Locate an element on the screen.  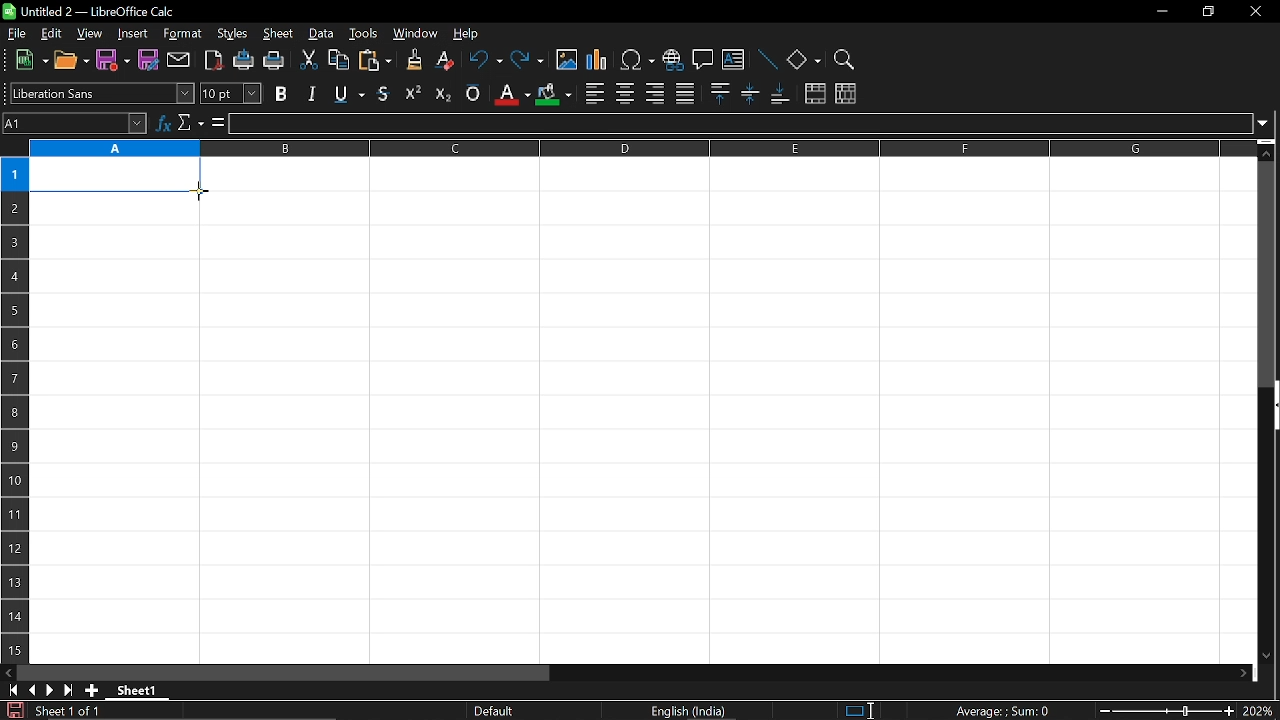
cell color is located at coordinates (553, 95).